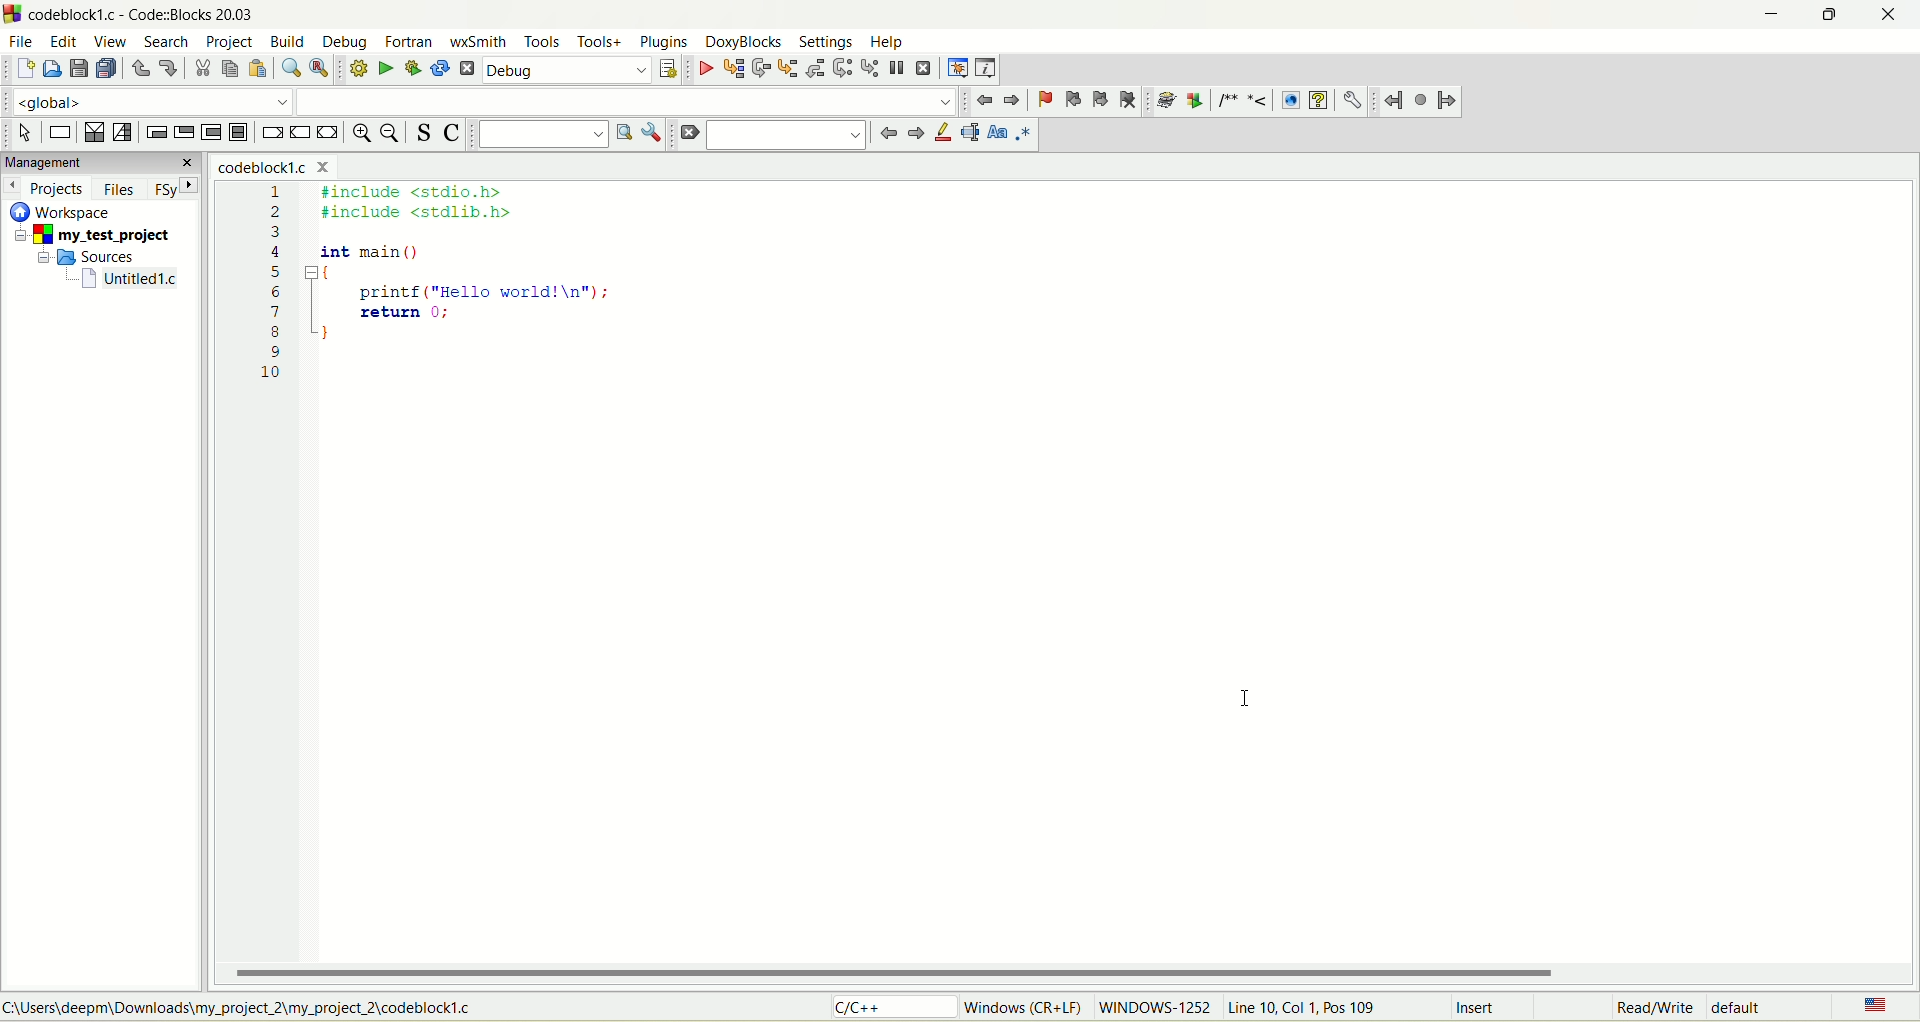 This screenshot has width=1920, height=1022. What do you see at coordinates (1304, 1008) in the screenshot?
I see `line, col, pos` at bounding box center [1304, 1008].